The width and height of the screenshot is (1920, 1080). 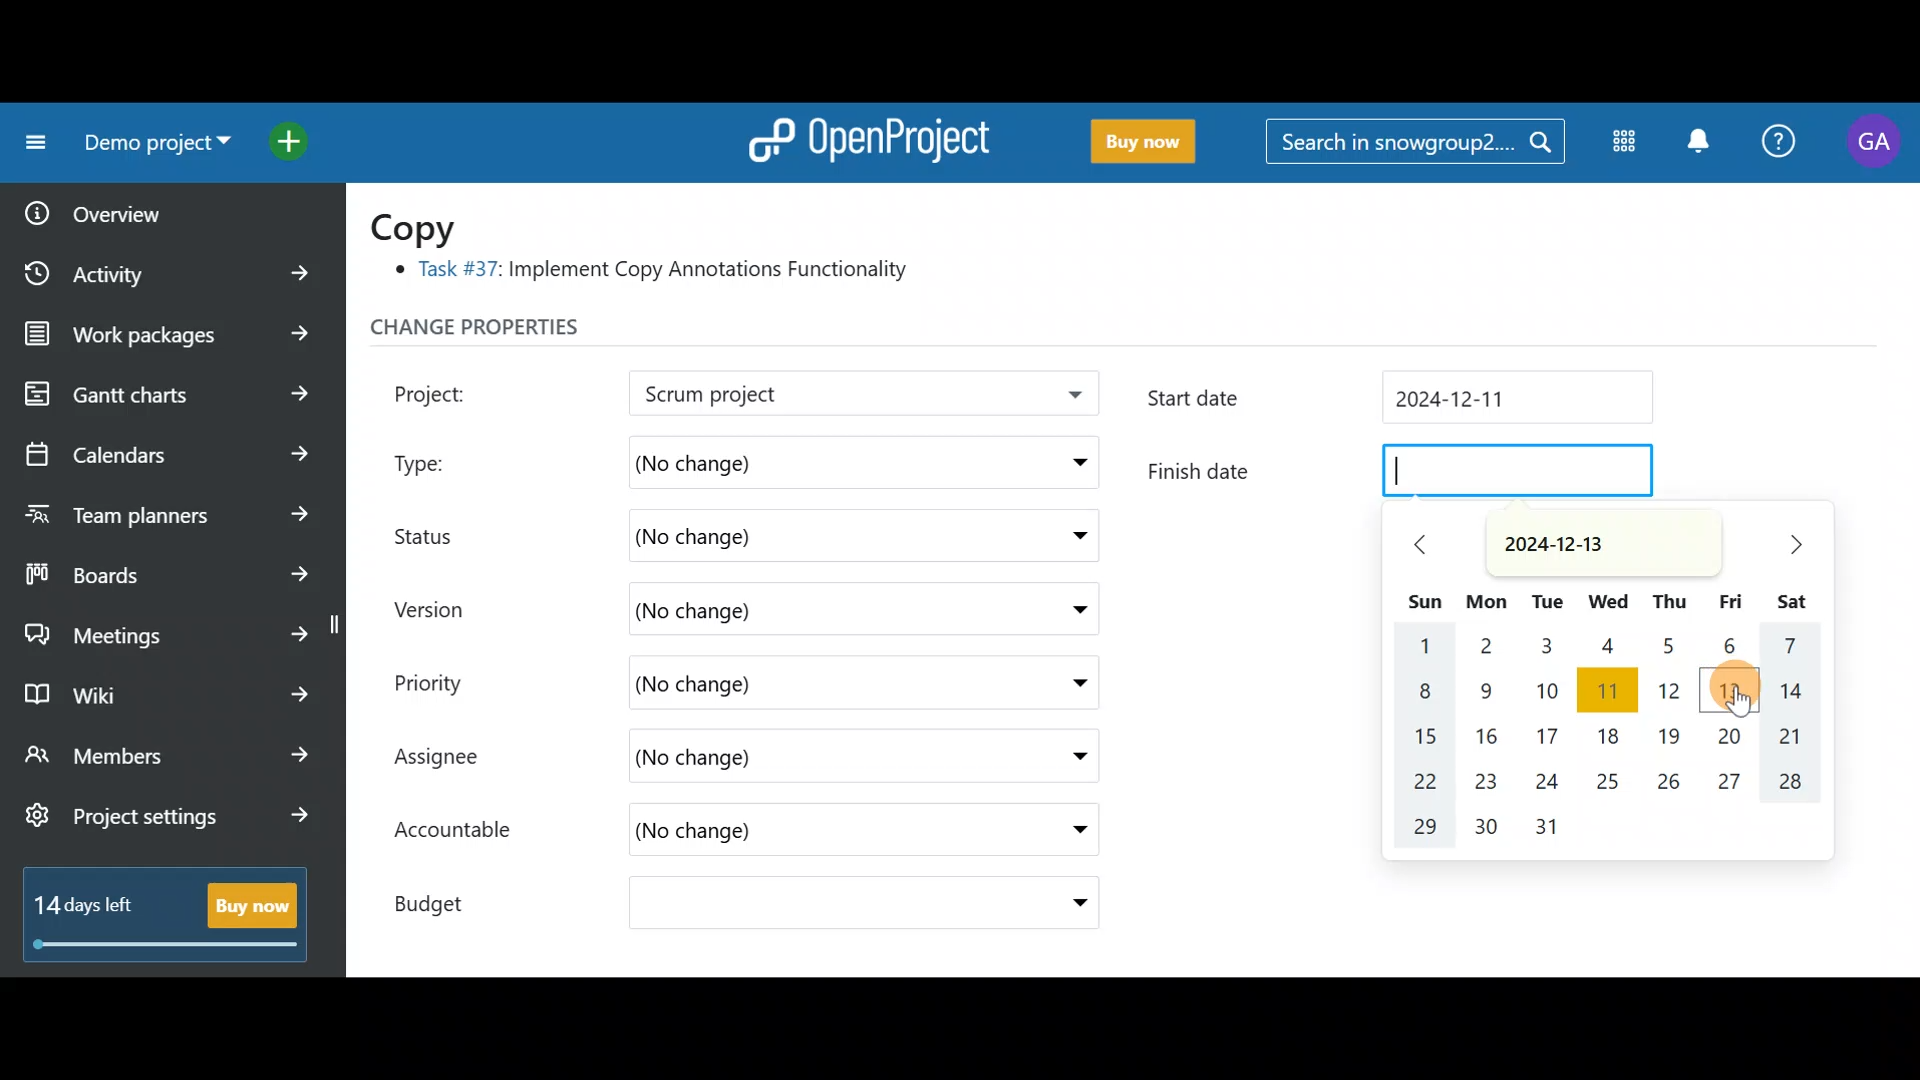 What do you see at coordinates (796, 906) in the screenshot?
I see `(No change)` at bounding box center [796, 906].